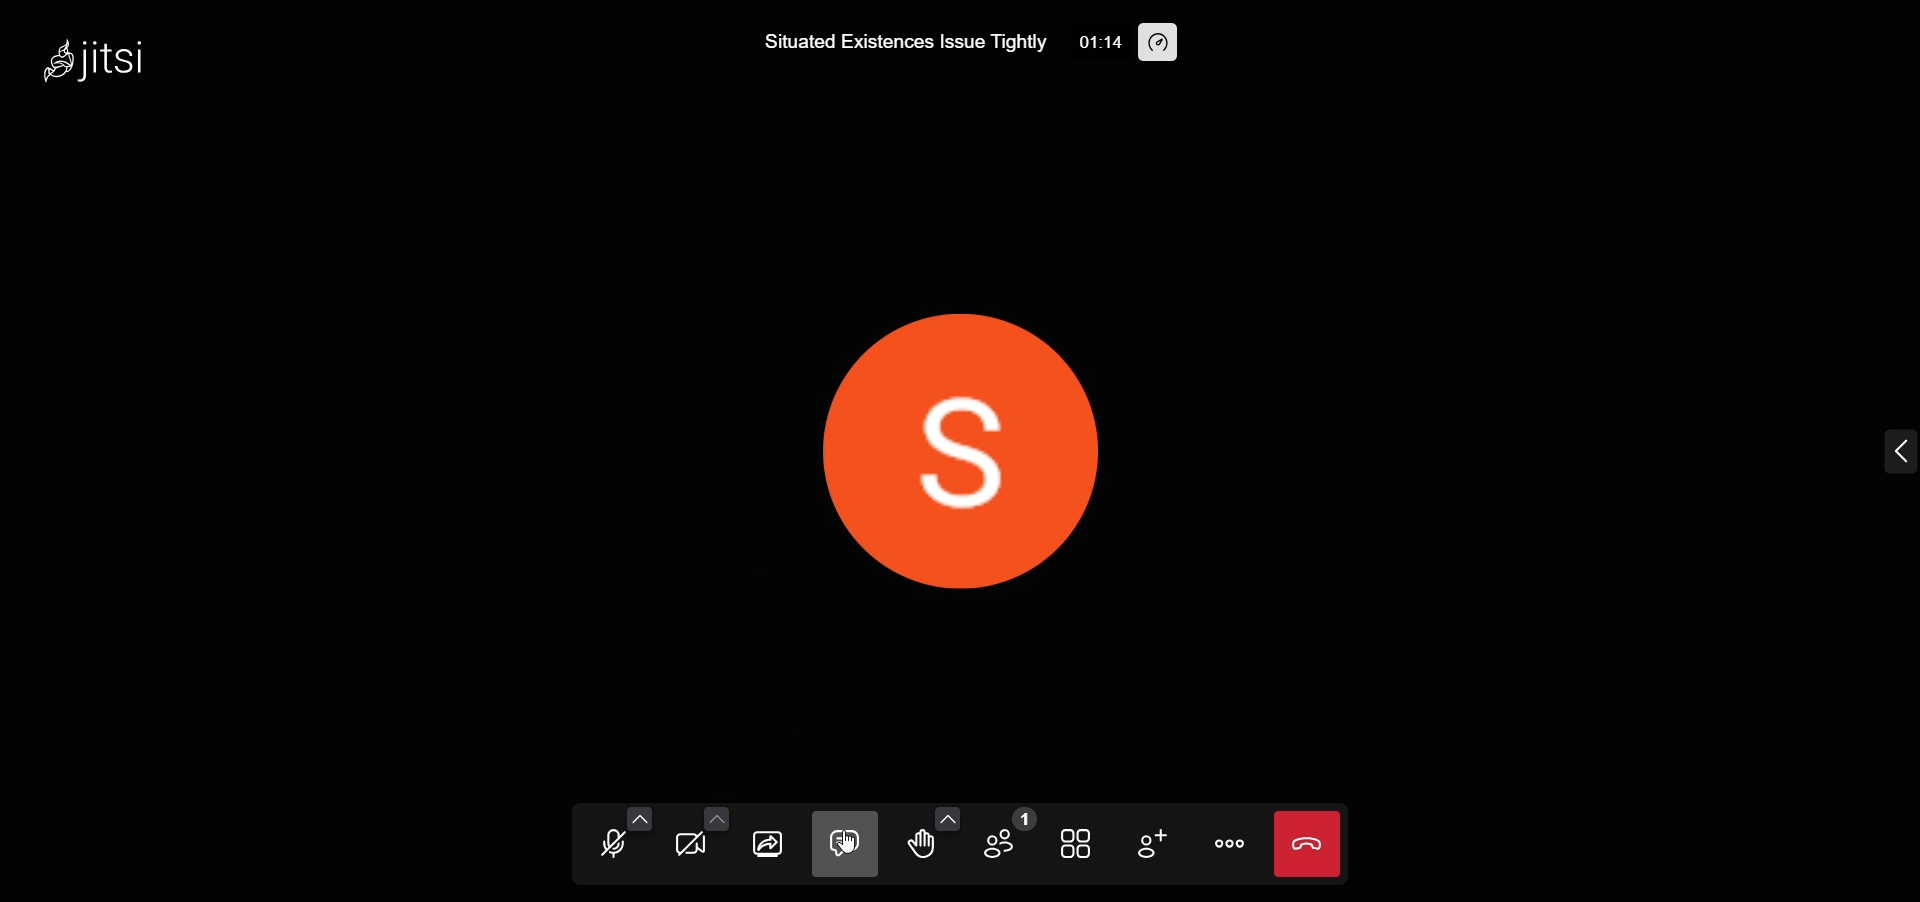  What do you see at coordinates (715, 820) in the screenshot?
I see `more camera option` at bounding box center [715, 820].